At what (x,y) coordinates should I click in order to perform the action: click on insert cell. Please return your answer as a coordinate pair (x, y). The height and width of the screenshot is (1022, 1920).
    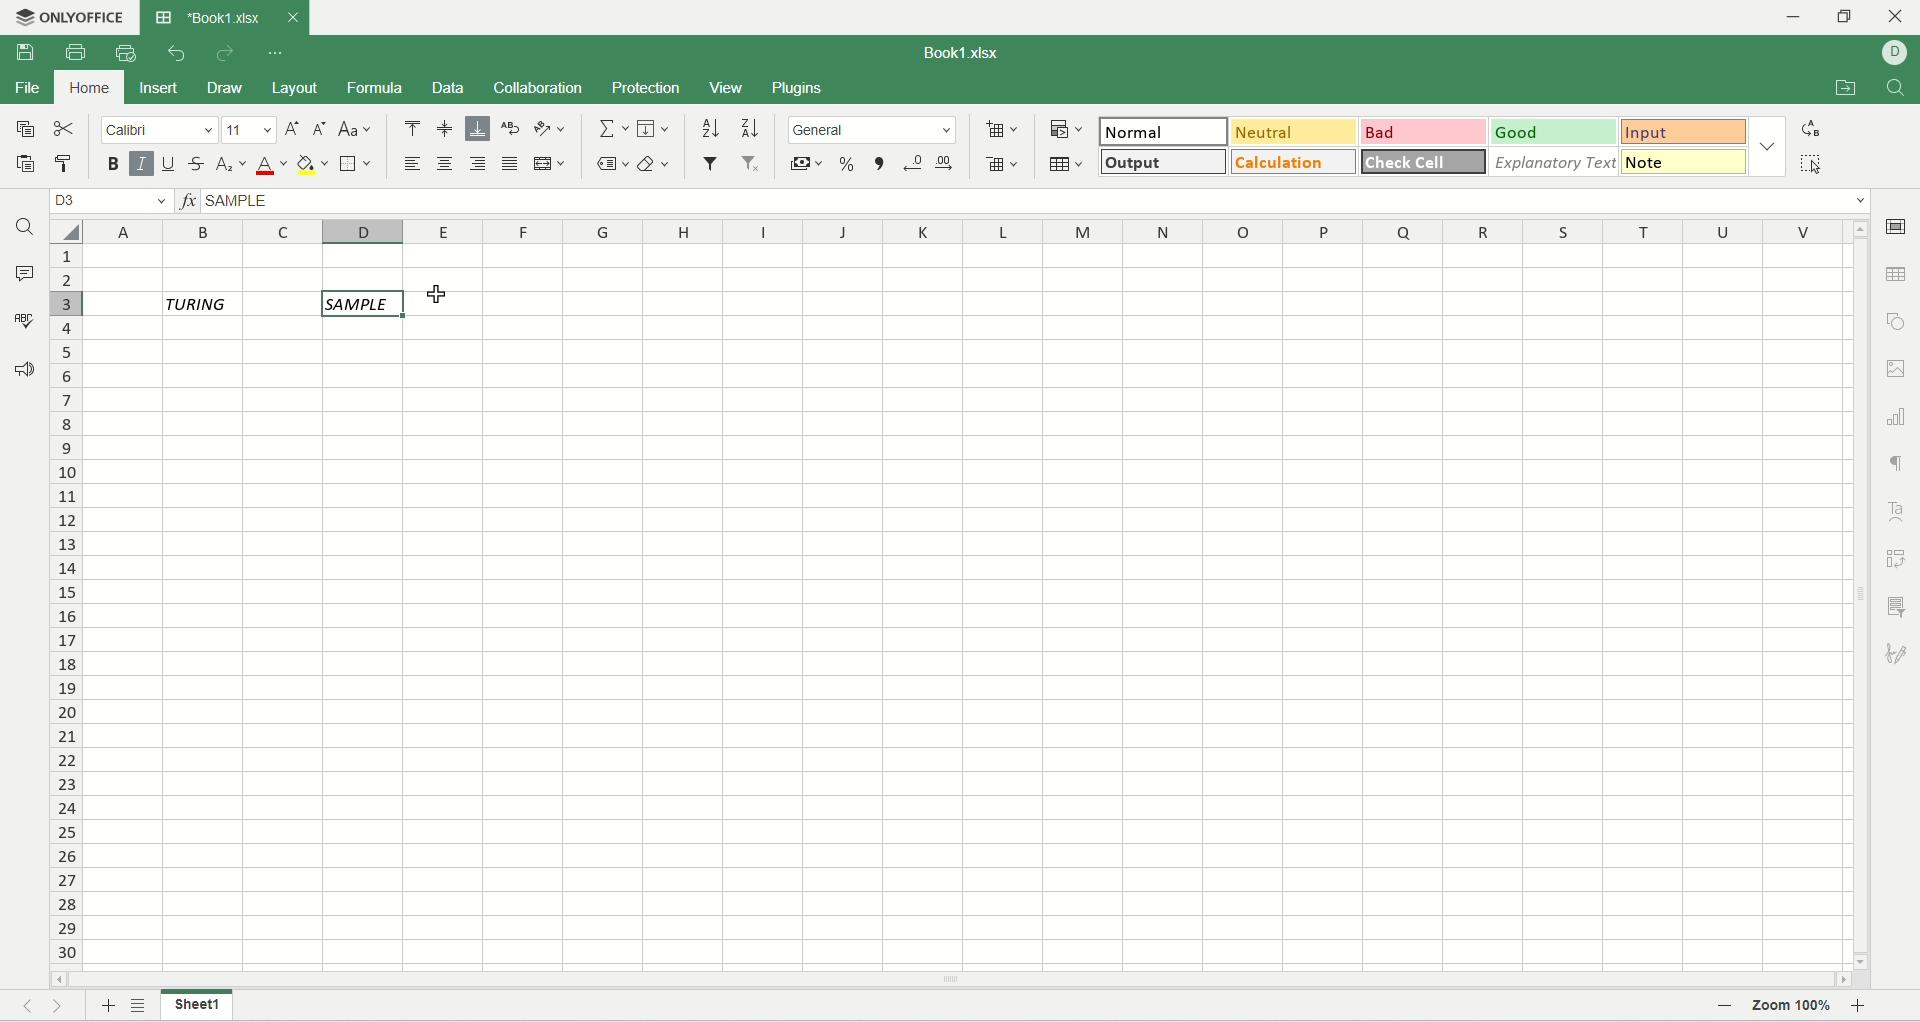
    Looking at the image, I should click on (1000, 130).